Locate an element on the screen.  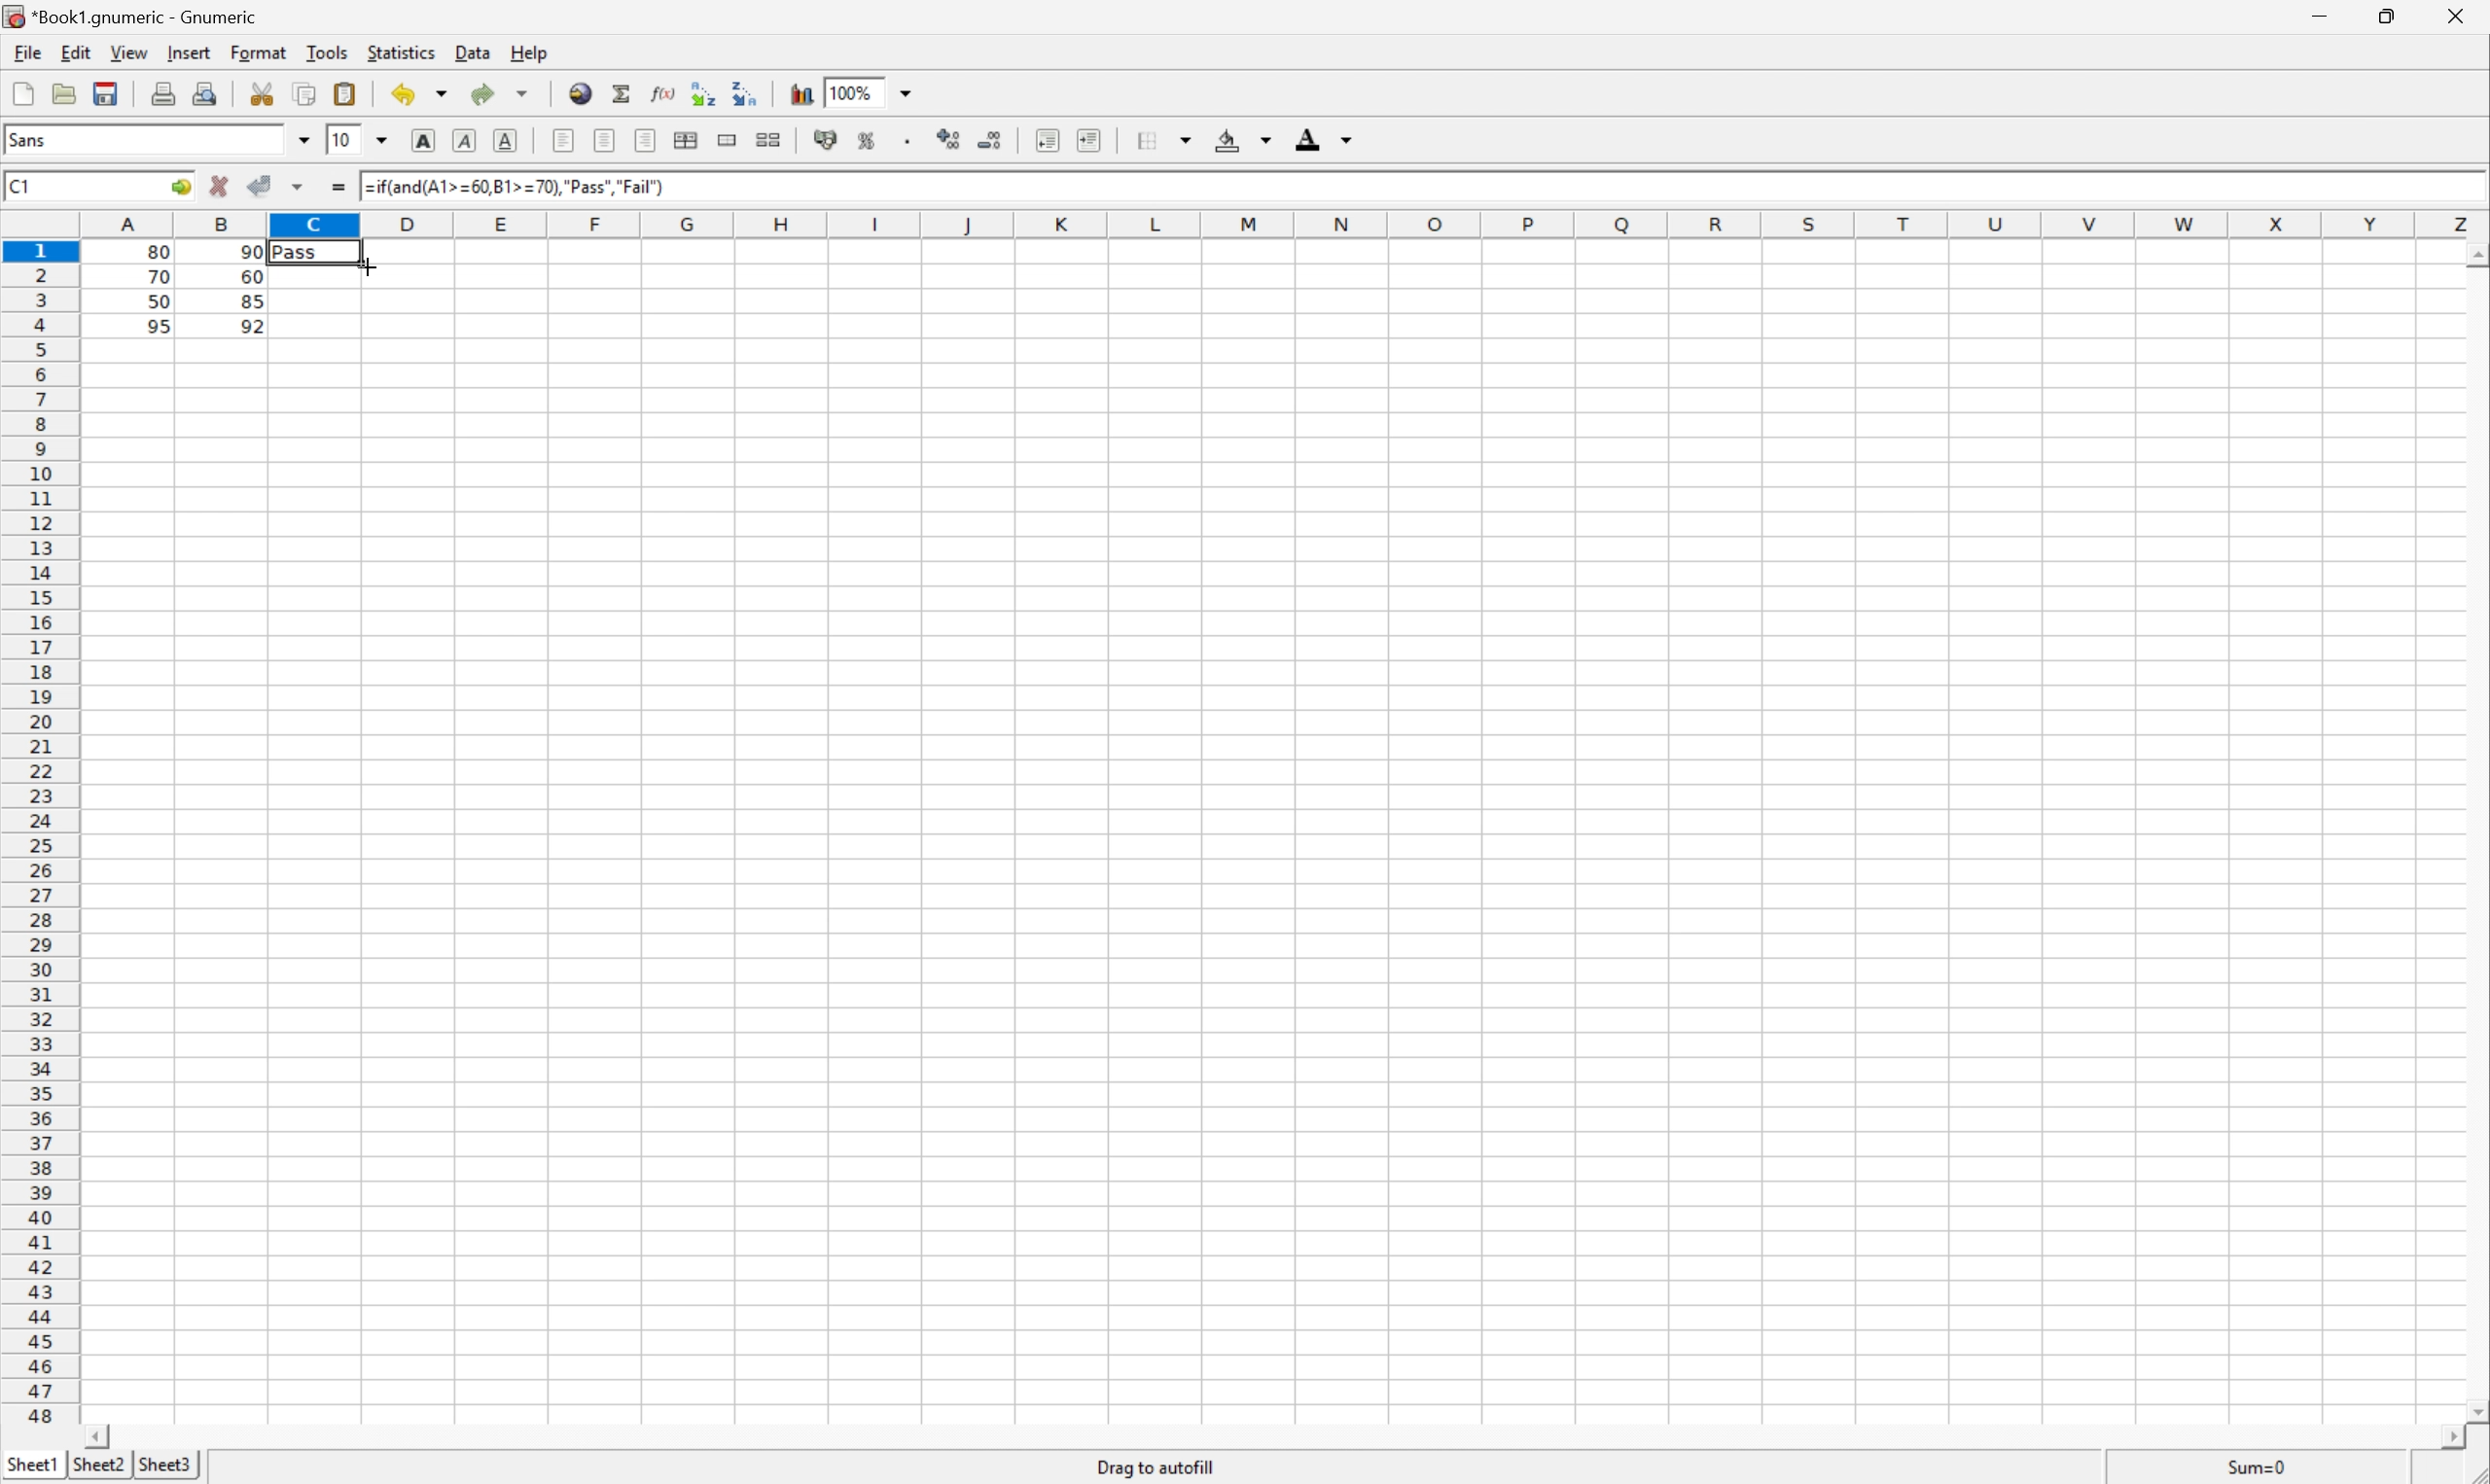
Print preview is located at coordinates (206, 94).